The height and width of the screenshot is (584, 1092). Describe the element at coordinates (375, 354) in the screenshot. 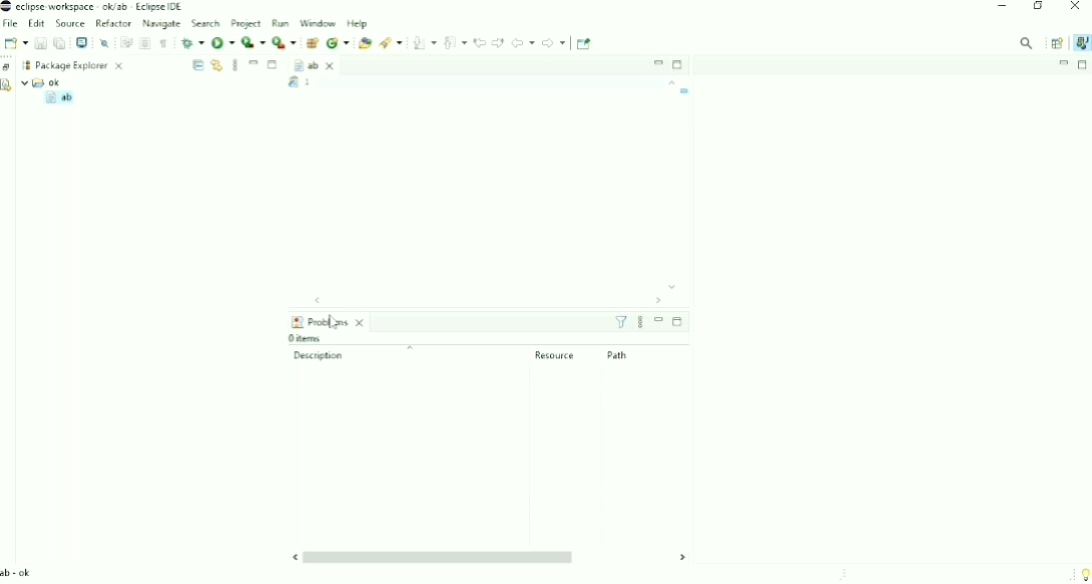

I see `Description` at that location.